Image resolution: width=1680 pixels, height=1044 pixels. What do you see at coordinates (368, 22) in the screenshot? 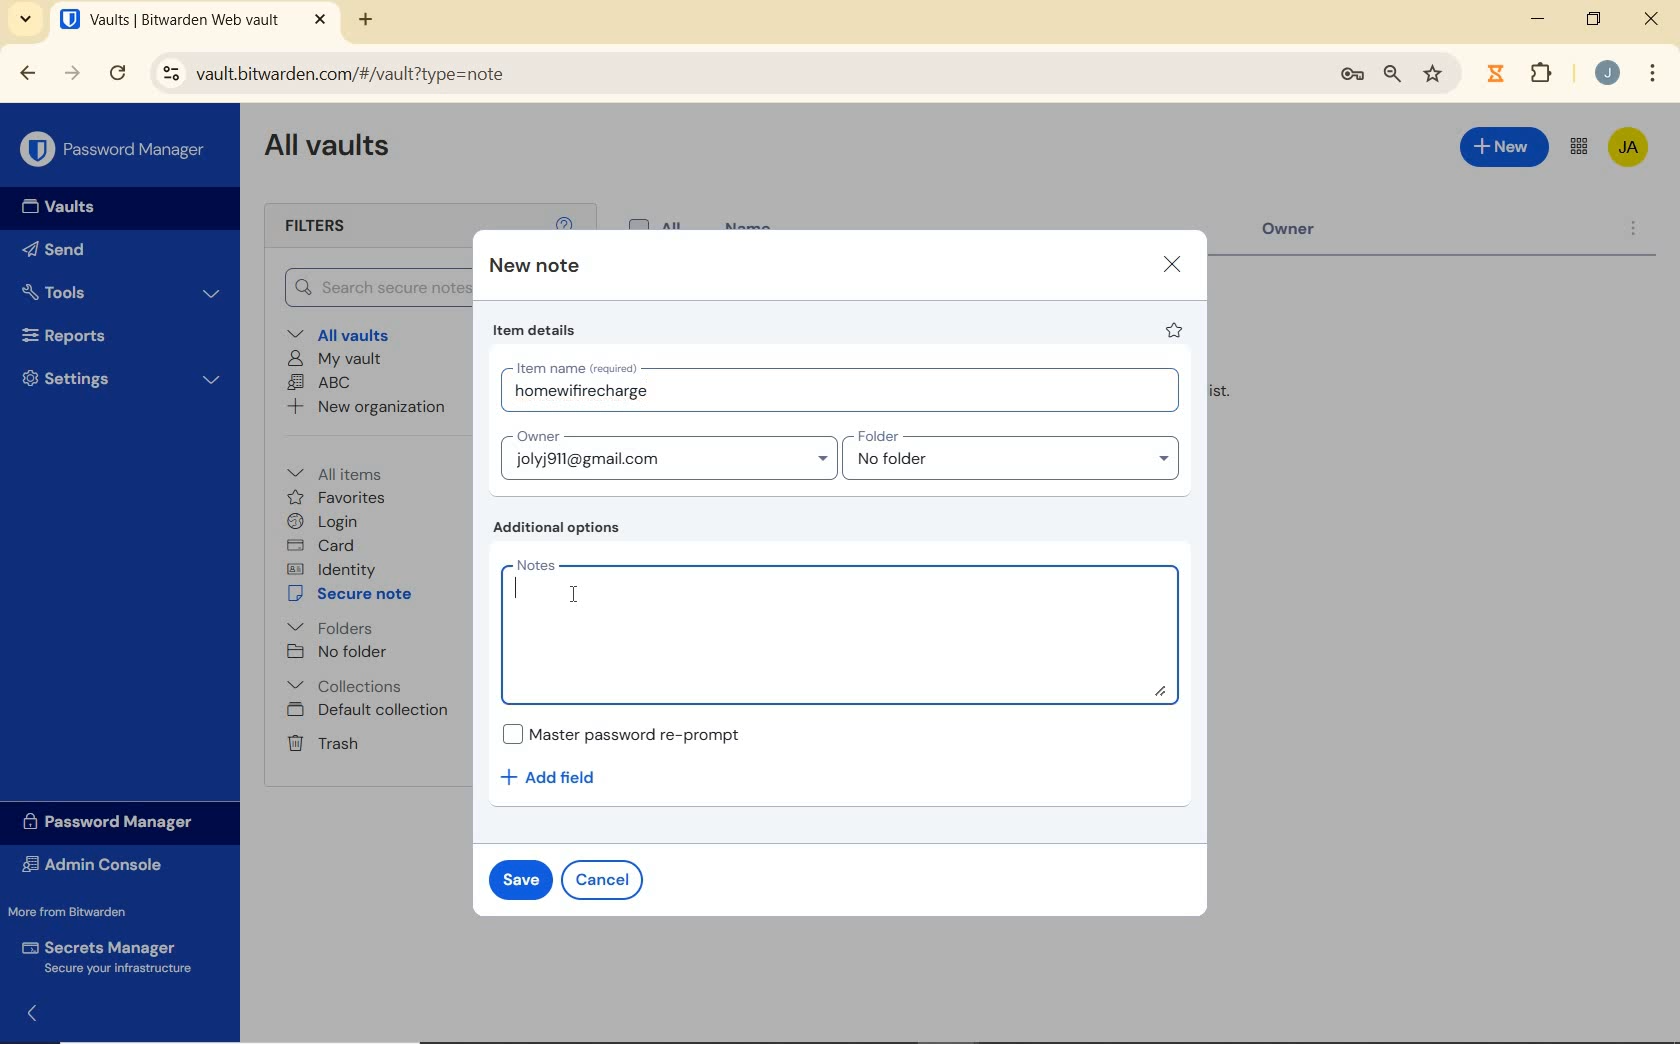
I see `new tab` at bounding box center [368, 22].